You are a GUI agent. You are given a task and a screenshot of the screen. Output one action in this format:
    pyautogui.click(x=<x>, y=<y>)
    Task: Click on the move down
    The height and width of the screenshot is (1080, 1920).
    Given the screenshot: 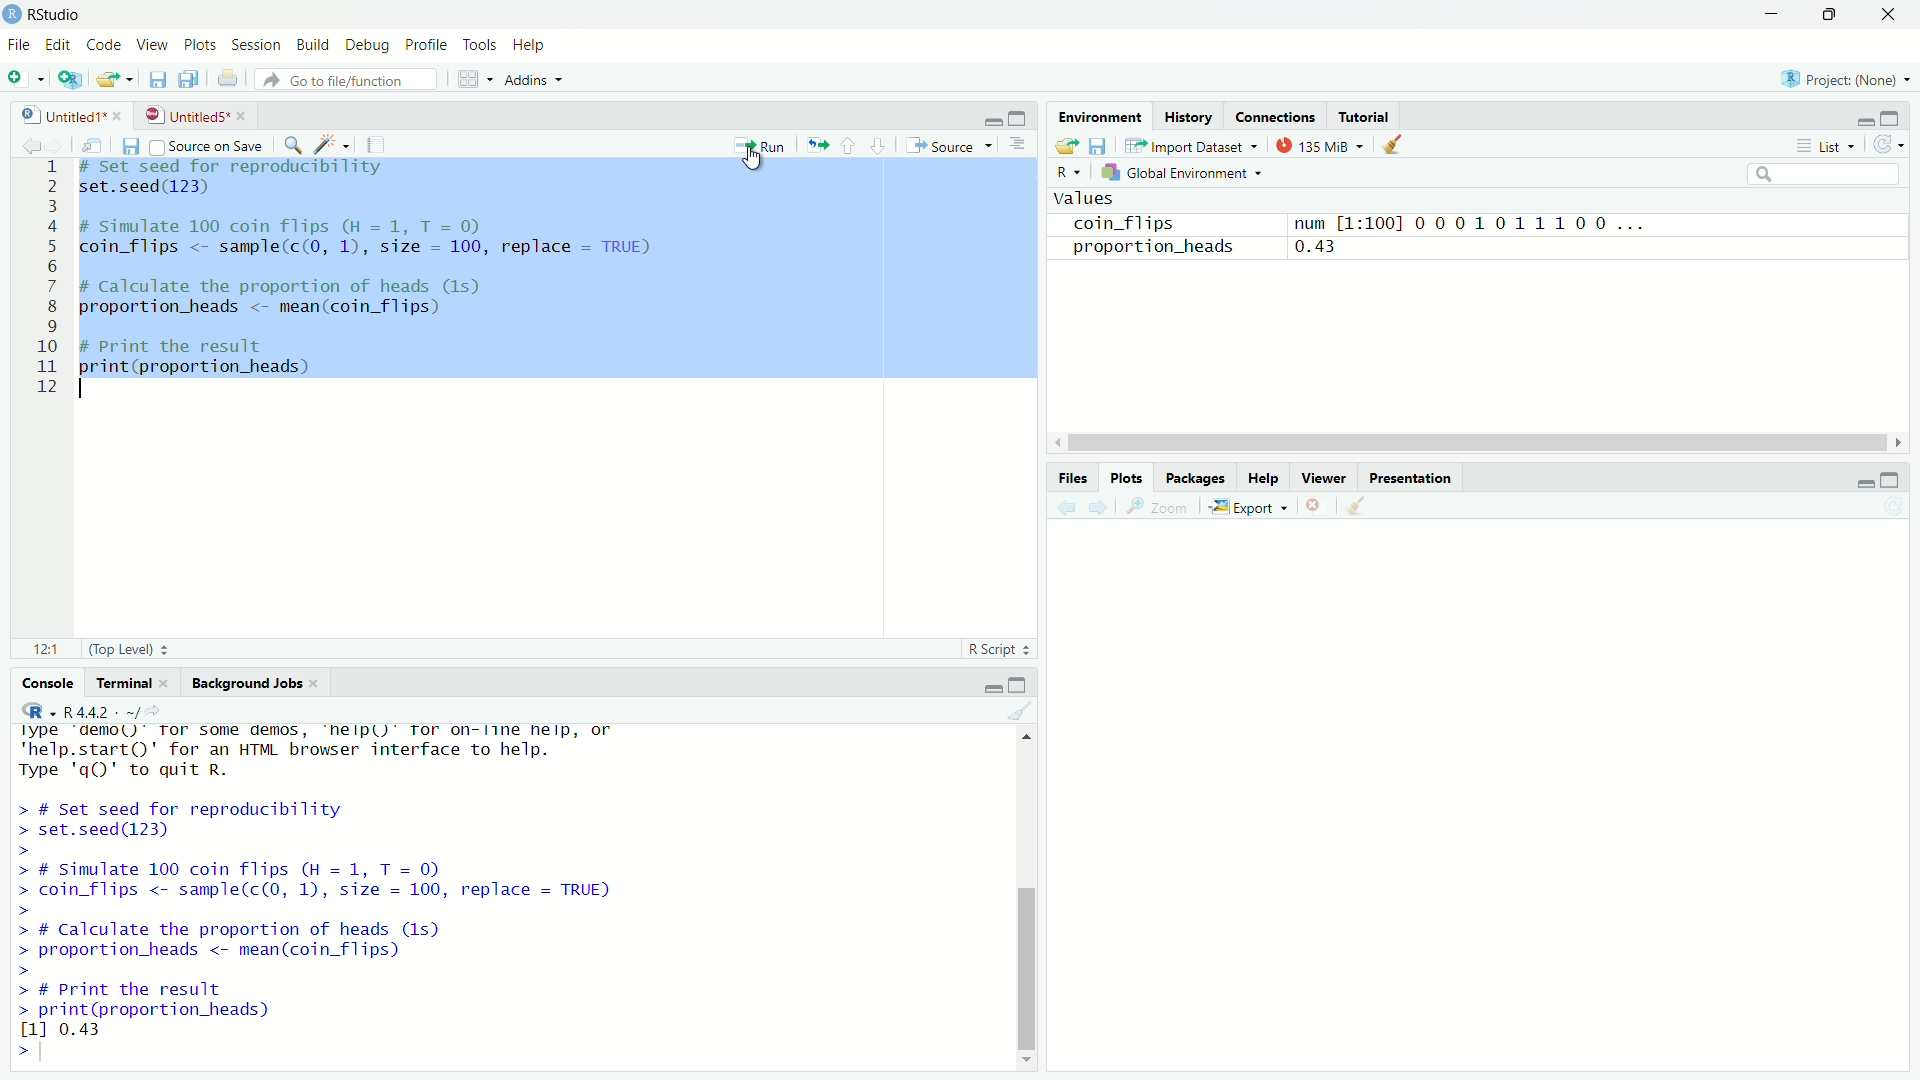 What is the action you would take?
    pyautogui.click(x=1025, y=1058)
    